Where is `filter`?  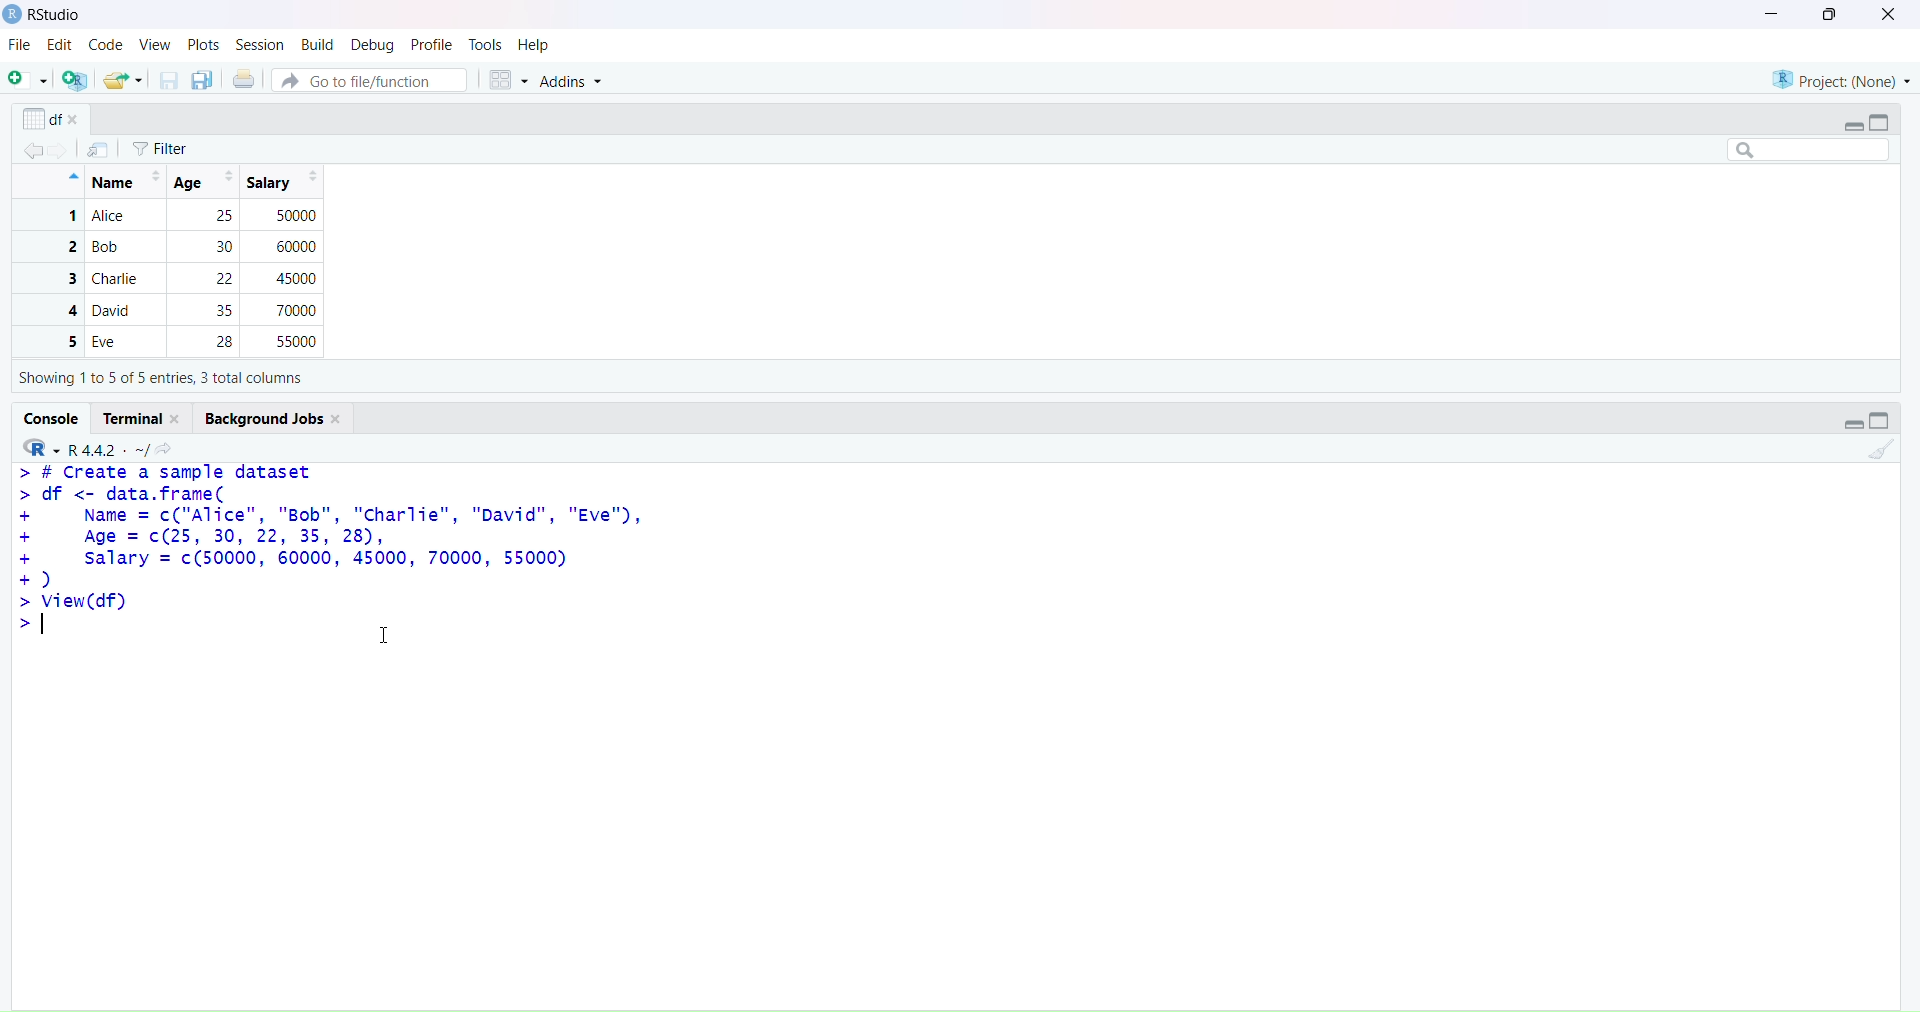 filter is located at coordinates (164, 147).